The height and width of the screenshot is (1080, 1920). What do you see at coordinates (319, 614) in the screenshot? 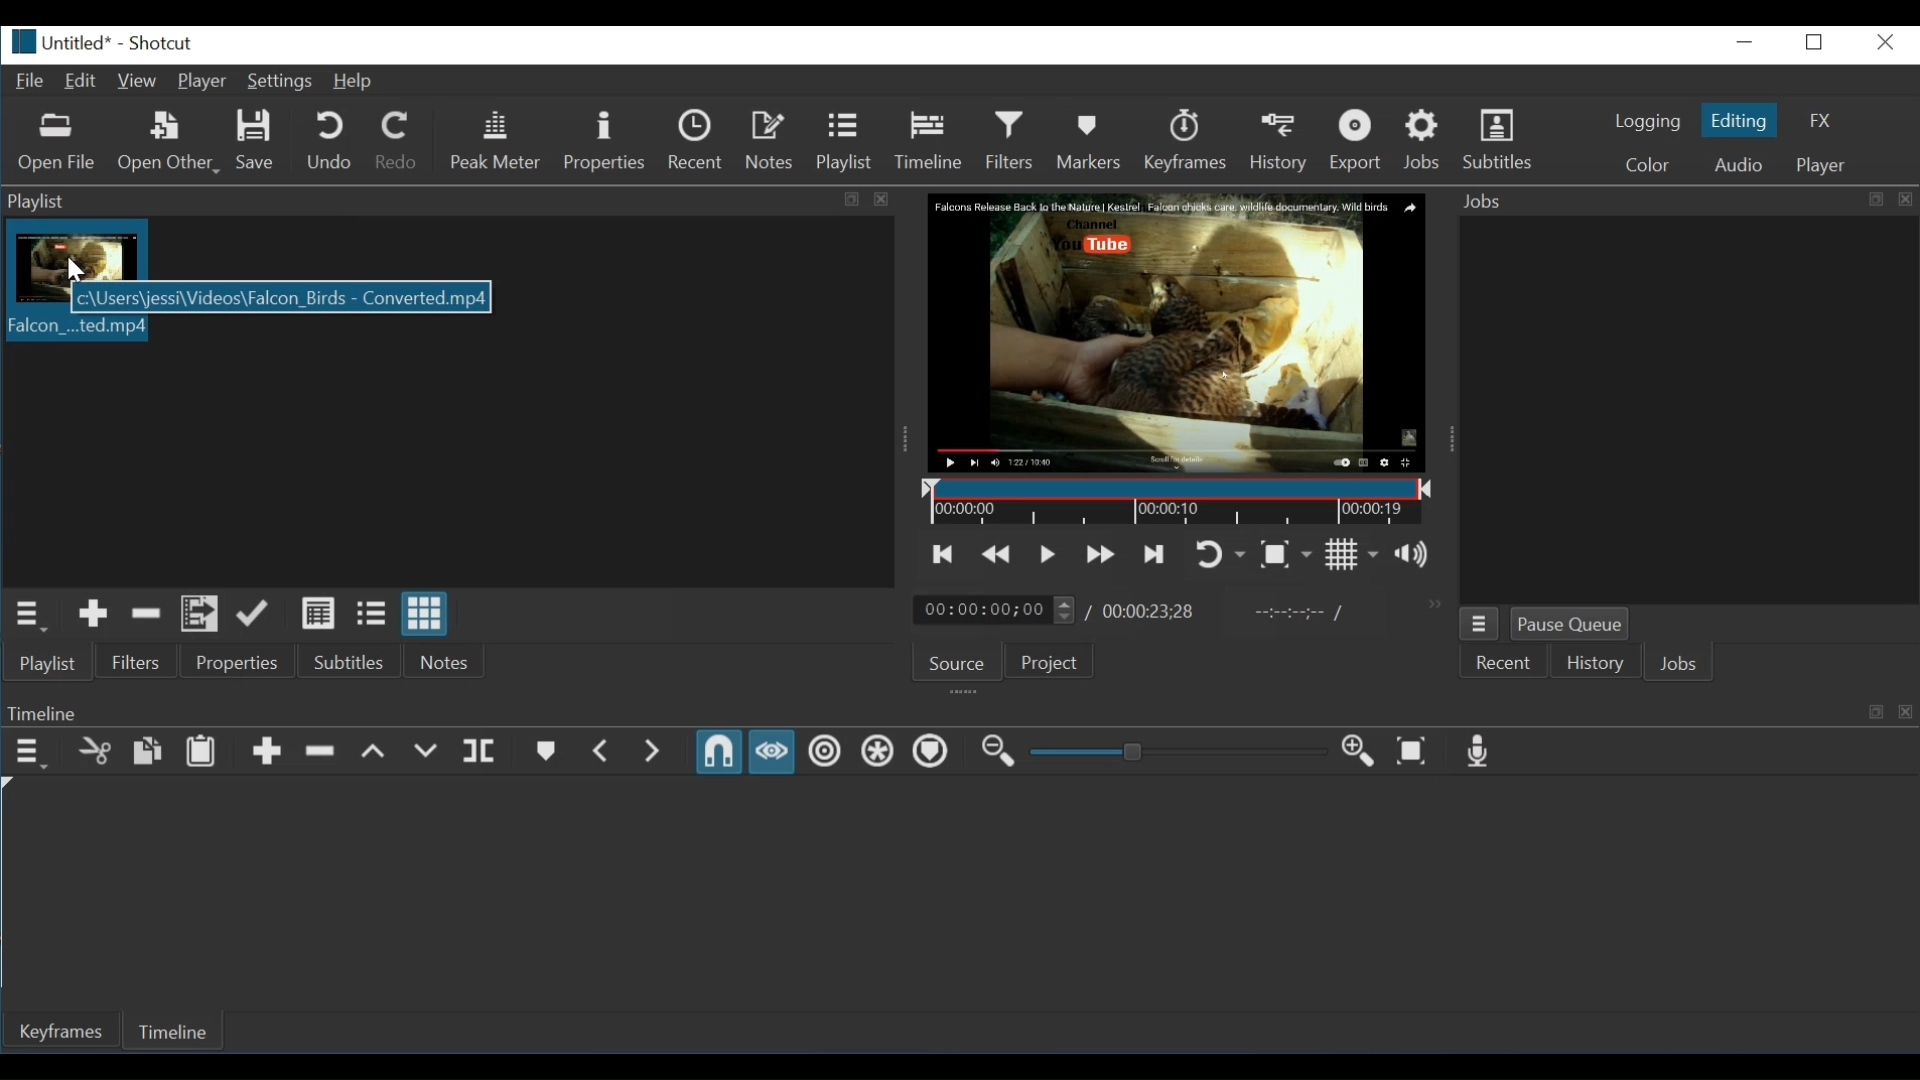
I see `View as detail` at bounding box center [319, 614].